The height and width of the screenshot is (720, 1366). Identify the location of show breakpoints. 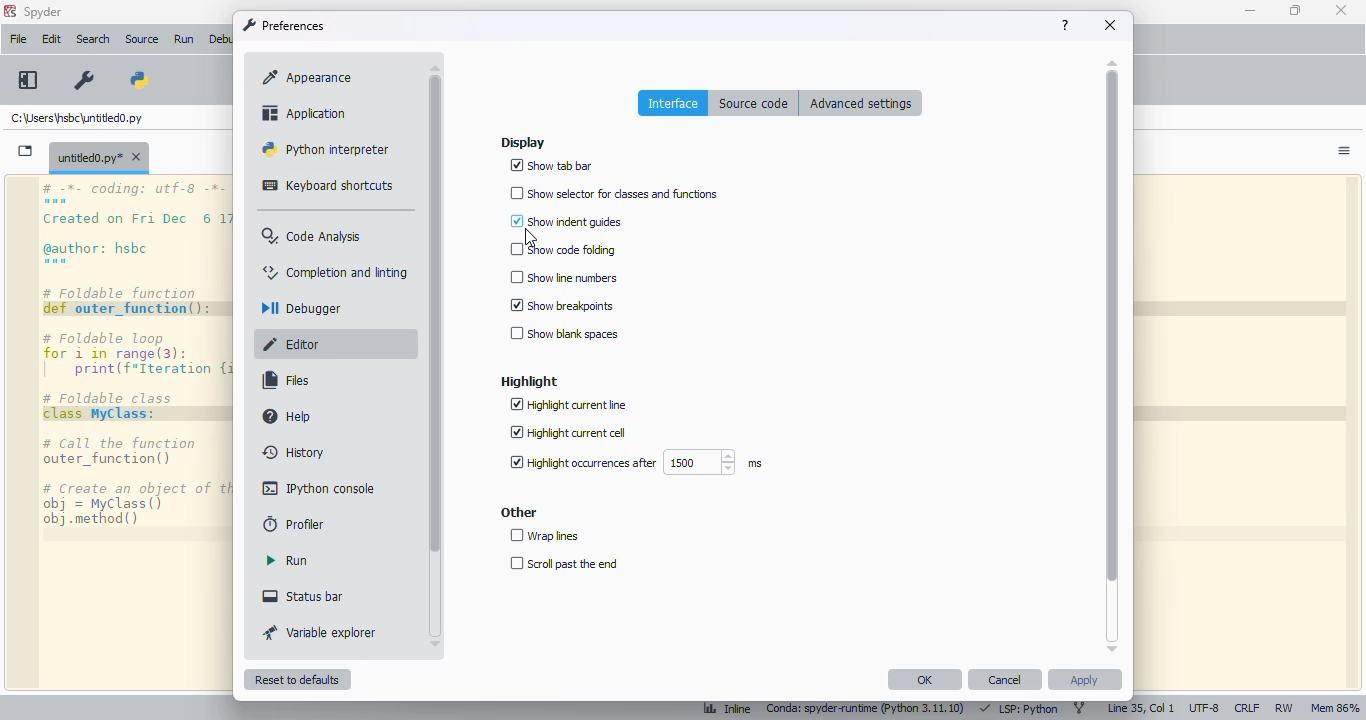
(563, 304).